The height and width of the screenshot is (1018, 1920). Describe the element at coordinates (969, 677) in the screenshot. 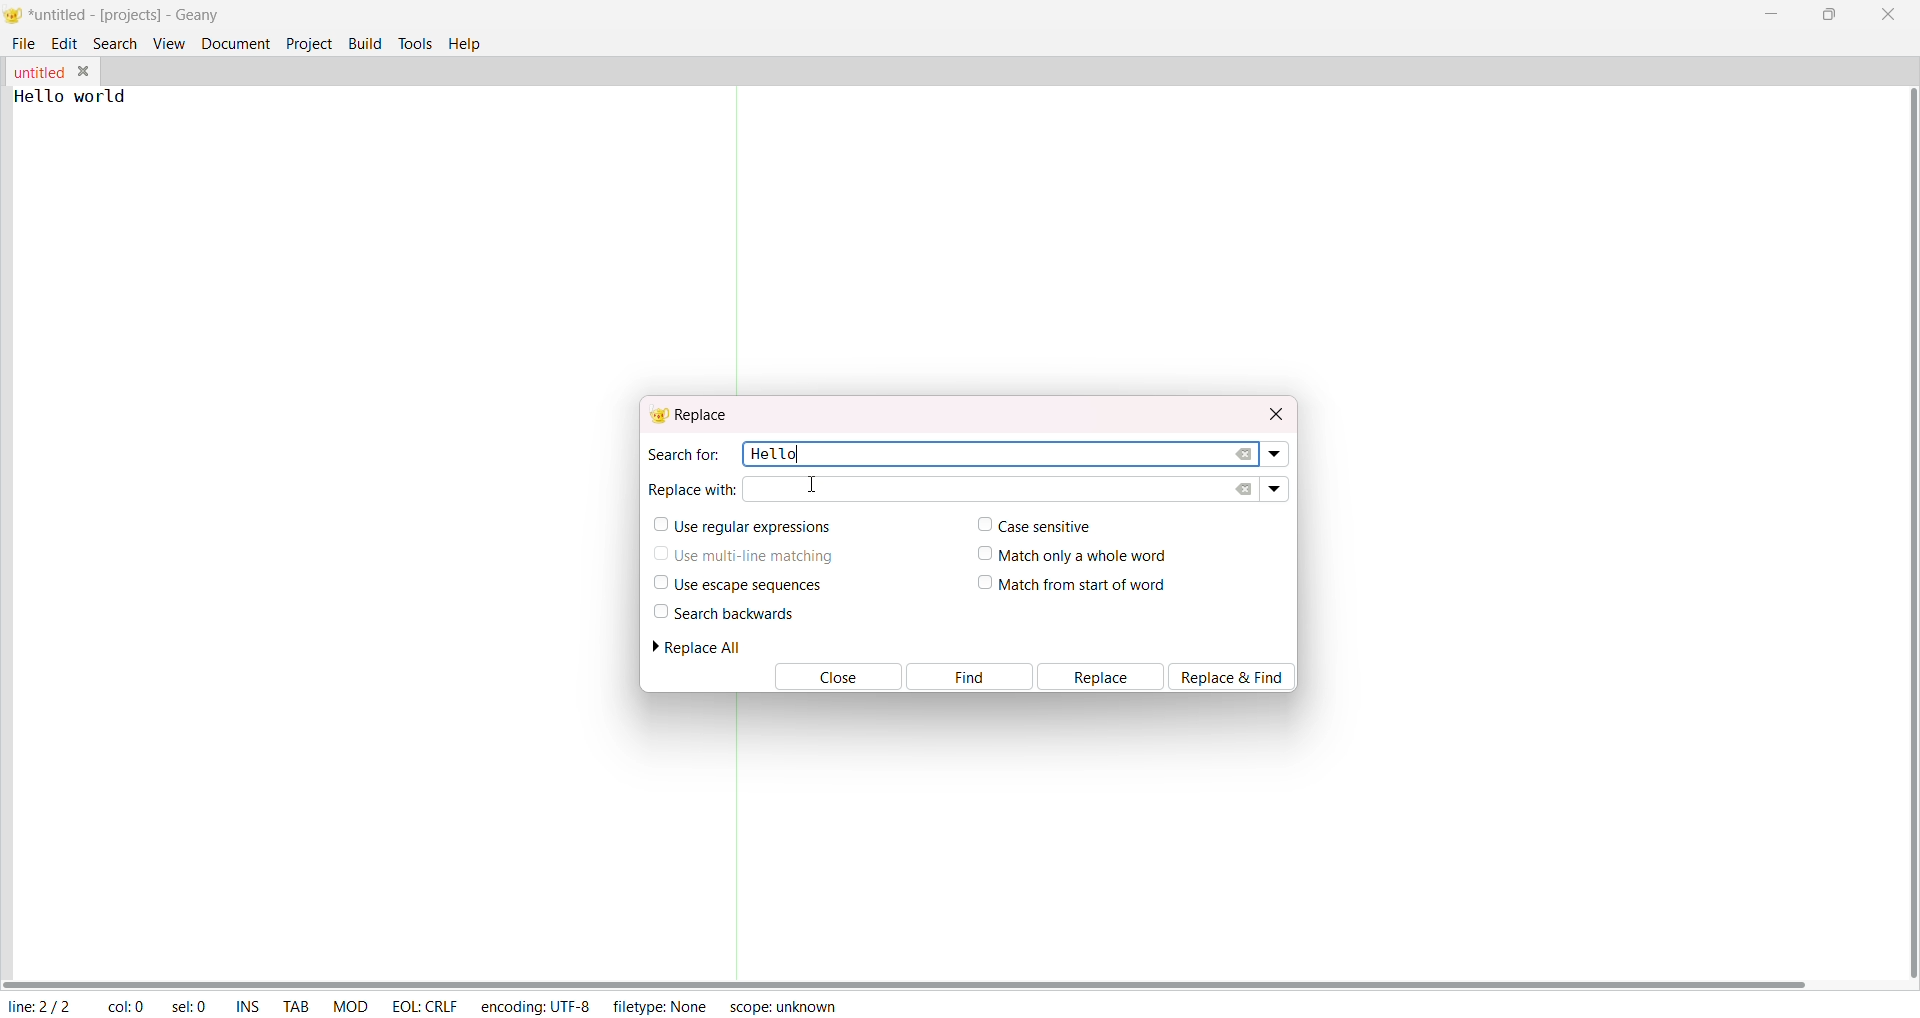

I see `find` at that location.